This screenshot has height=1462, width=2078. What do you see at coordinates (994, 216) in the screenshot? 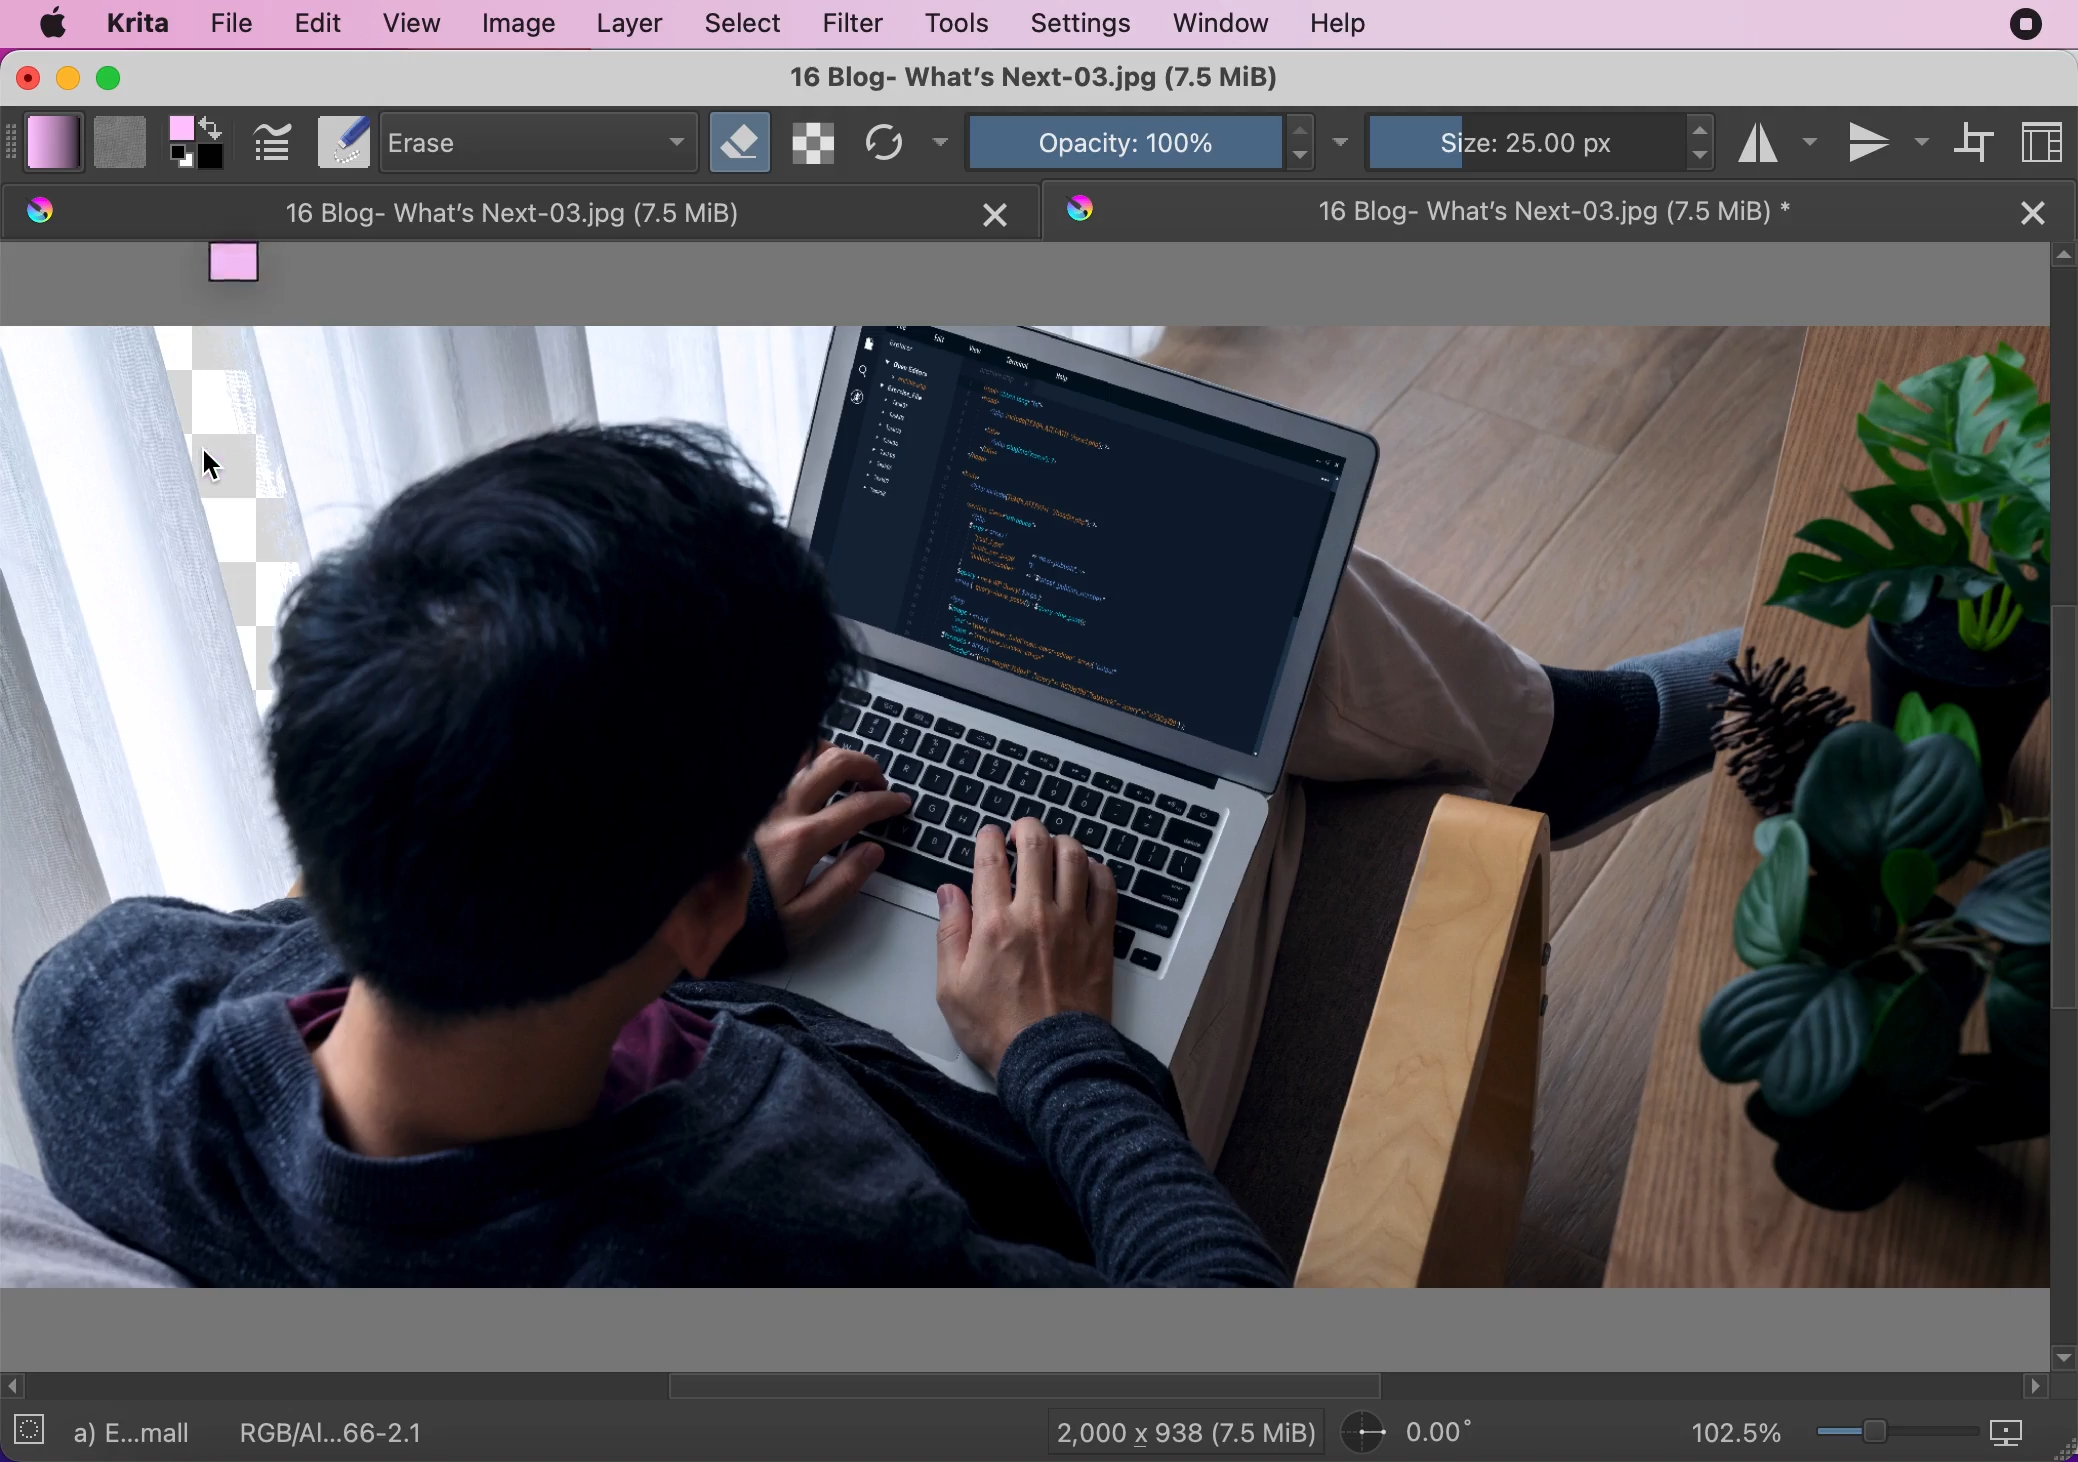
I see `close` at bounding box center [994, 216].